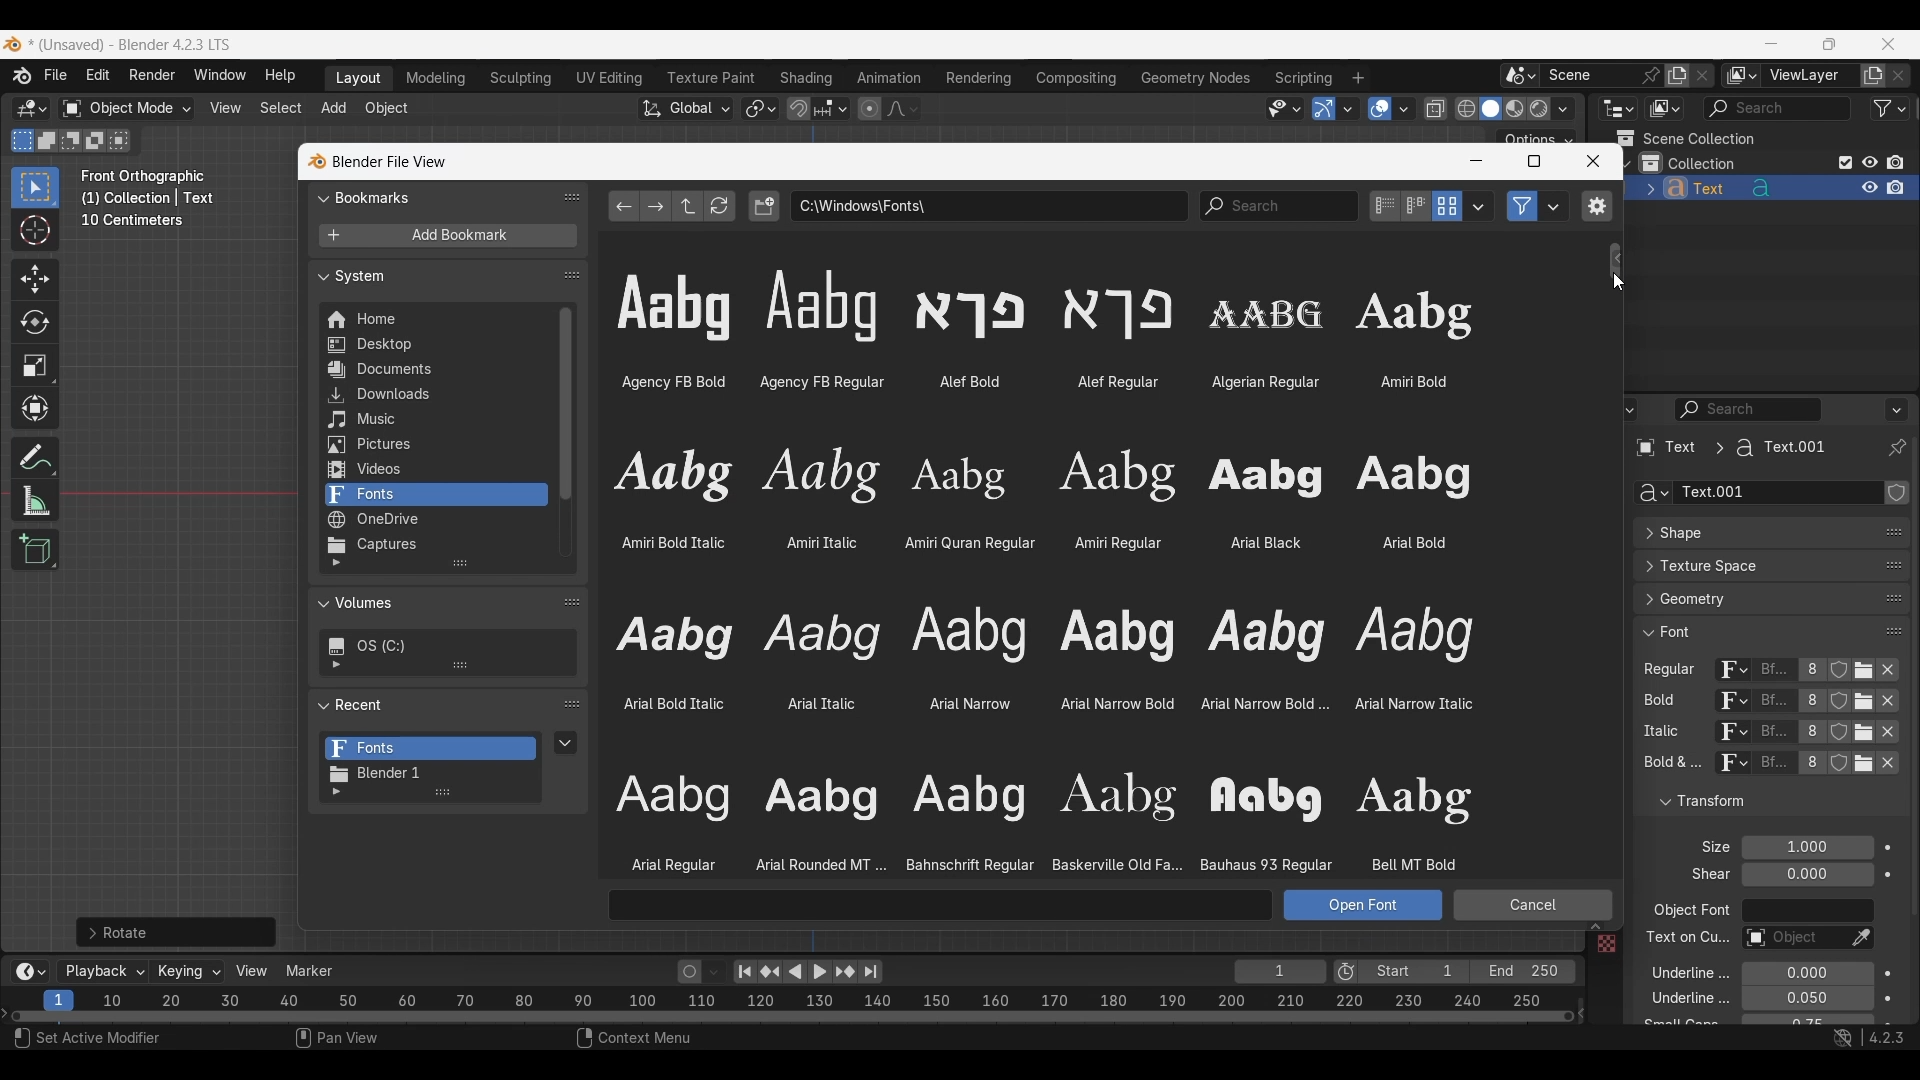 The width and height of the screenshot is (1920, 1080). I want to click on Minimize, so click(1476, 161).